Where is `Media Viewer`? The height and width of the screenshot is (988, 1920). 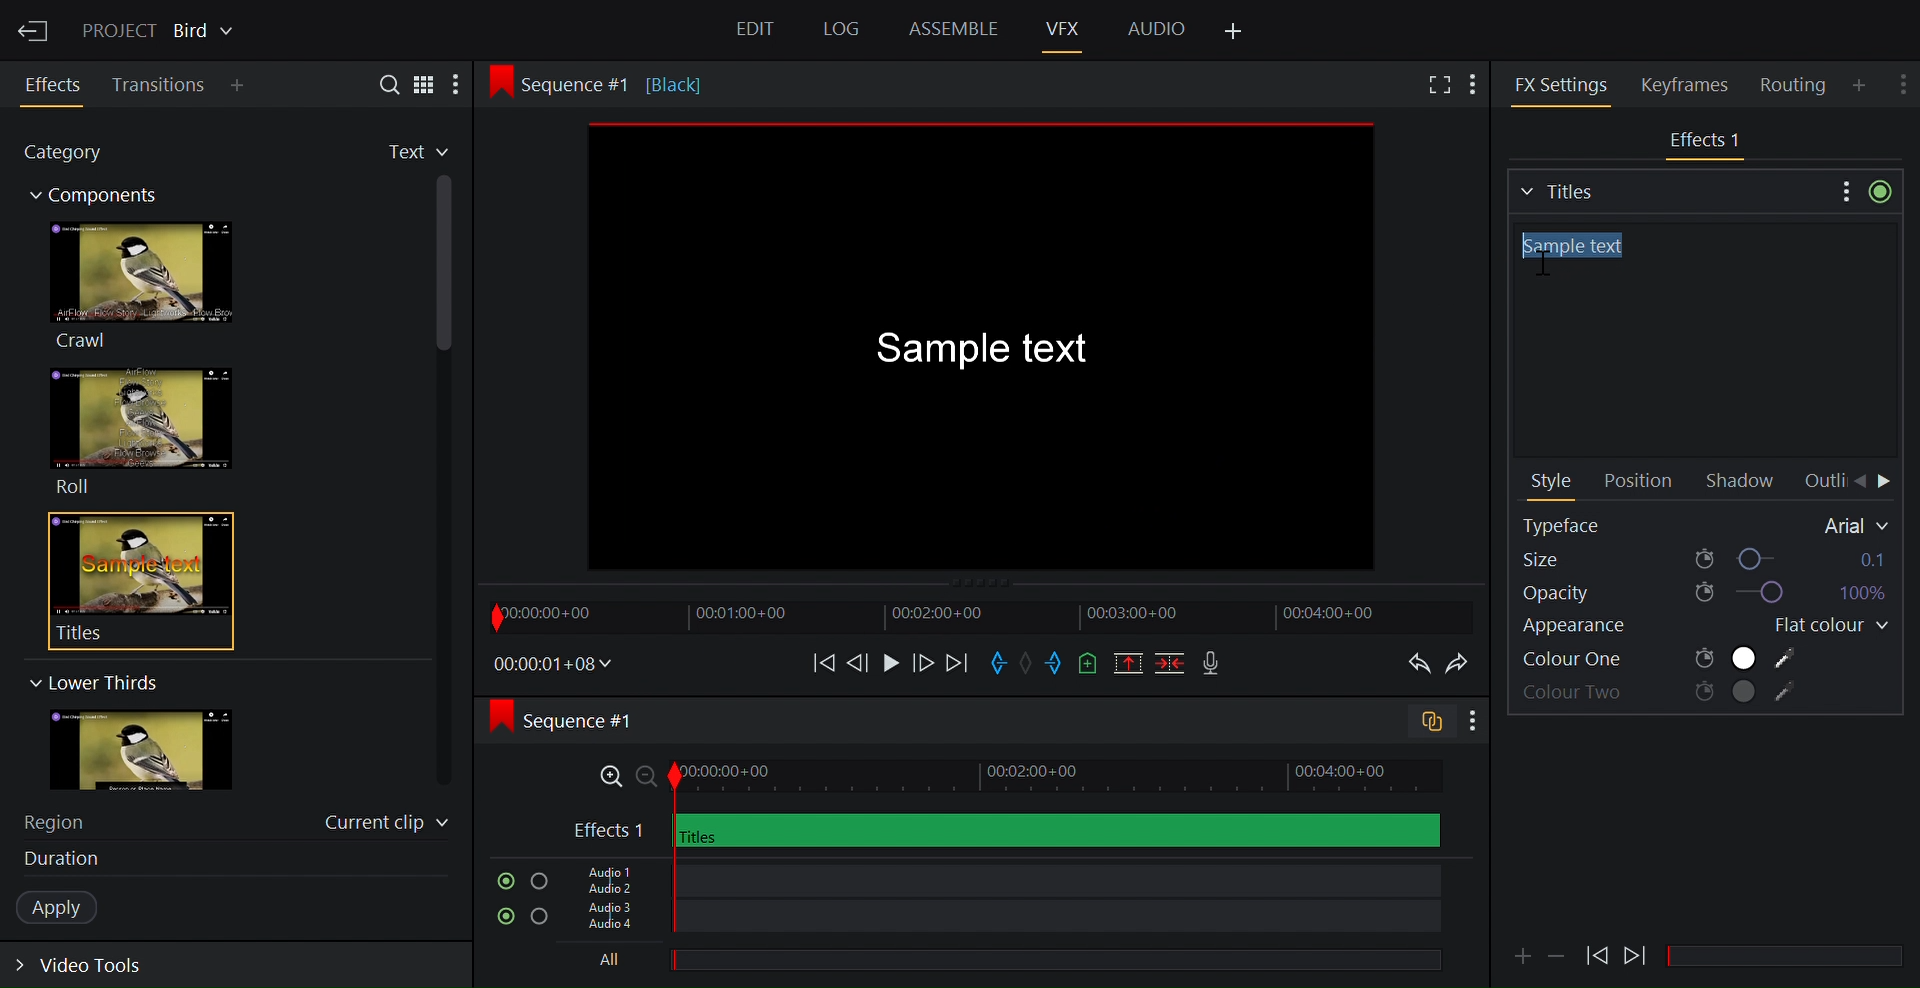
Media Viewer is located at coordinates (986, 350).